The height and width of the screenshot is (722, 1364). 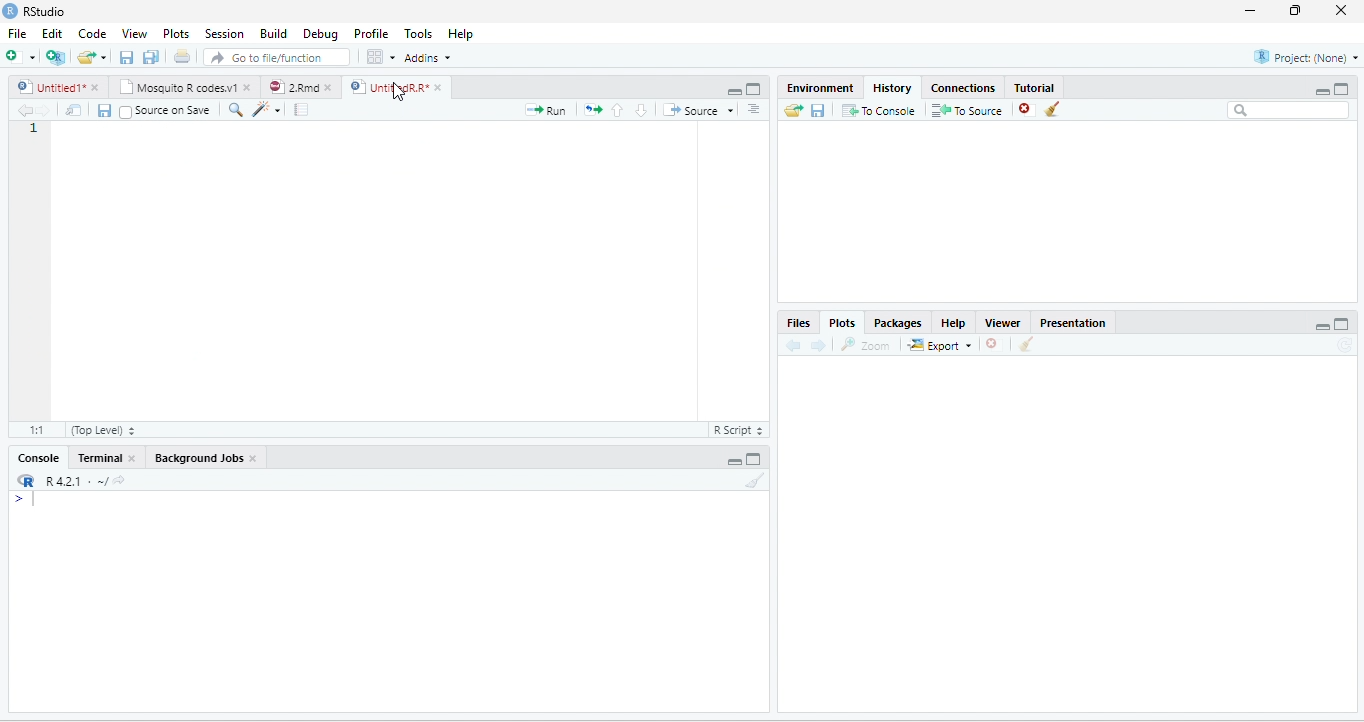 What do you see at coordinates (546, 110) in the screenshot?
I see `Run` at bounding box center [546, 110].